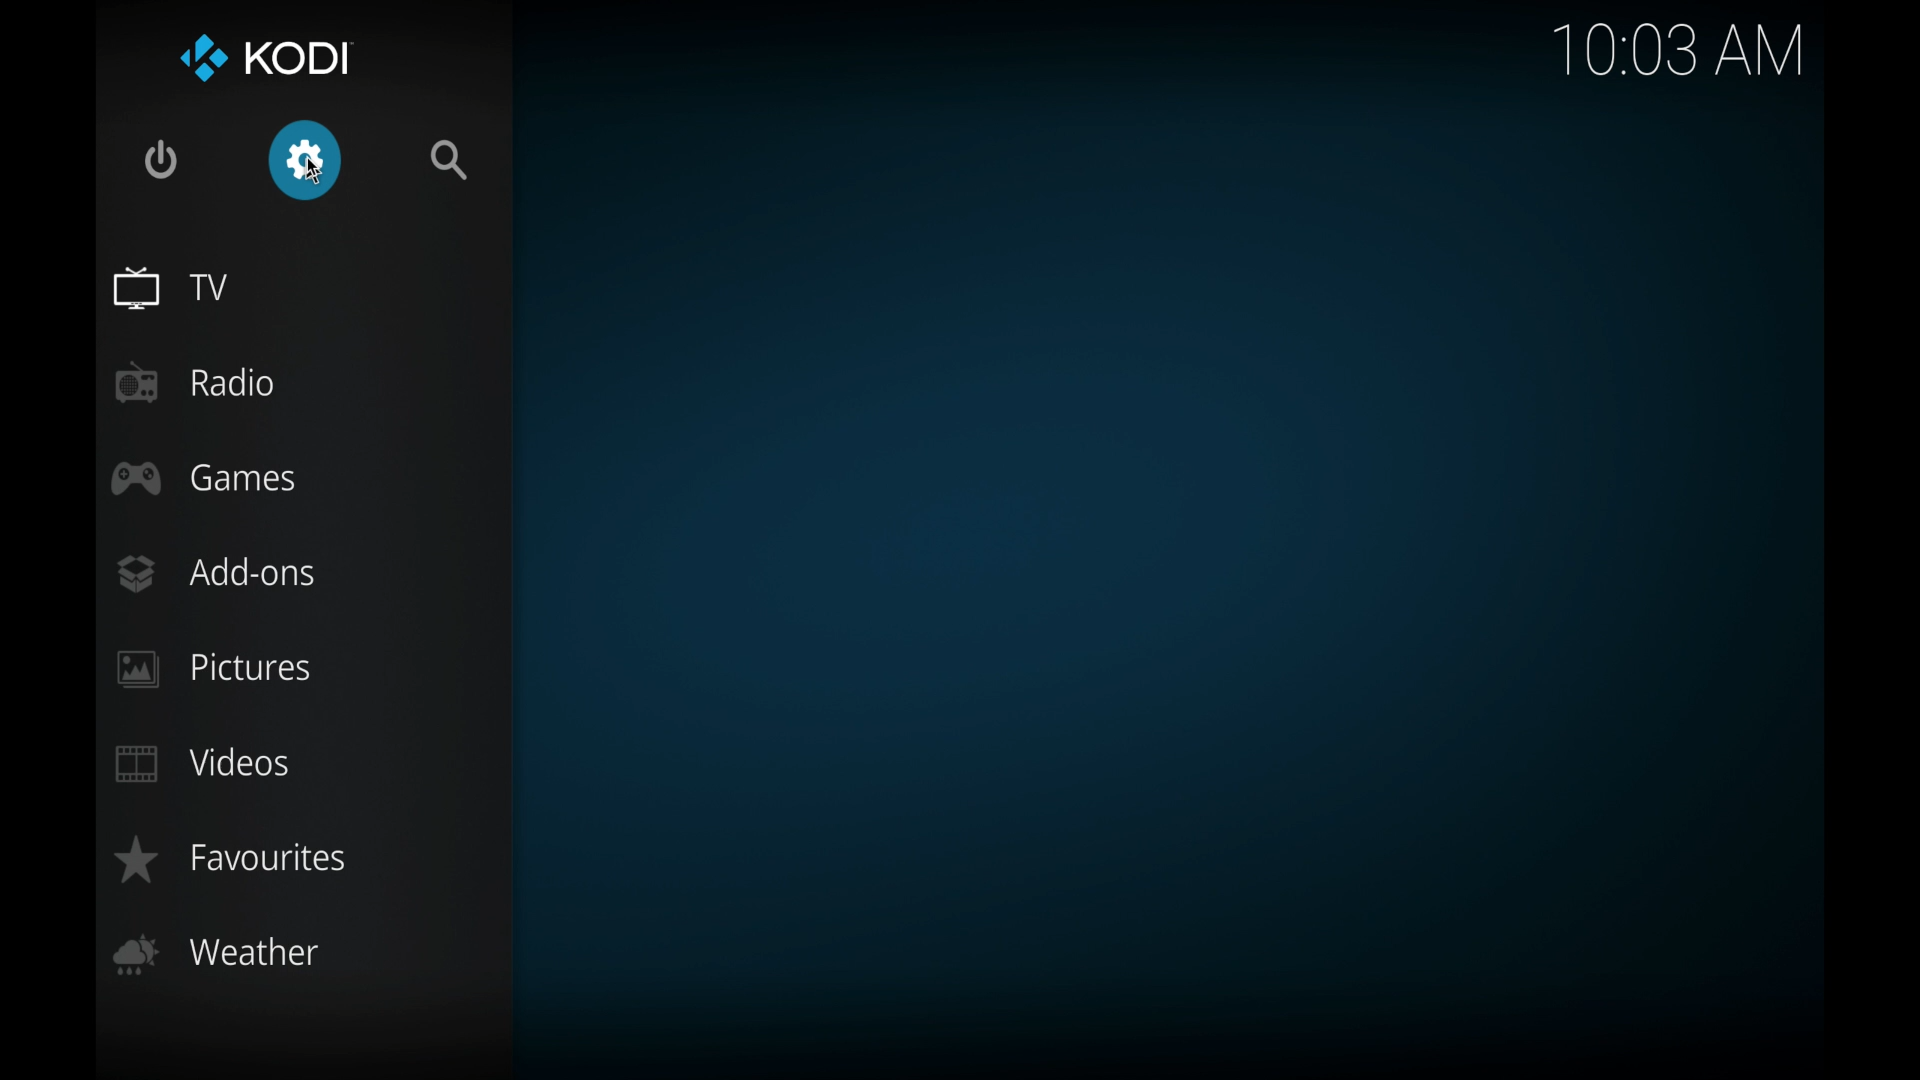 Image resolution: width=1920 pixels, height=1080 pixels. Describe the element at coordinates (215, 667) in the screenshot. I see `pictures` at that location.